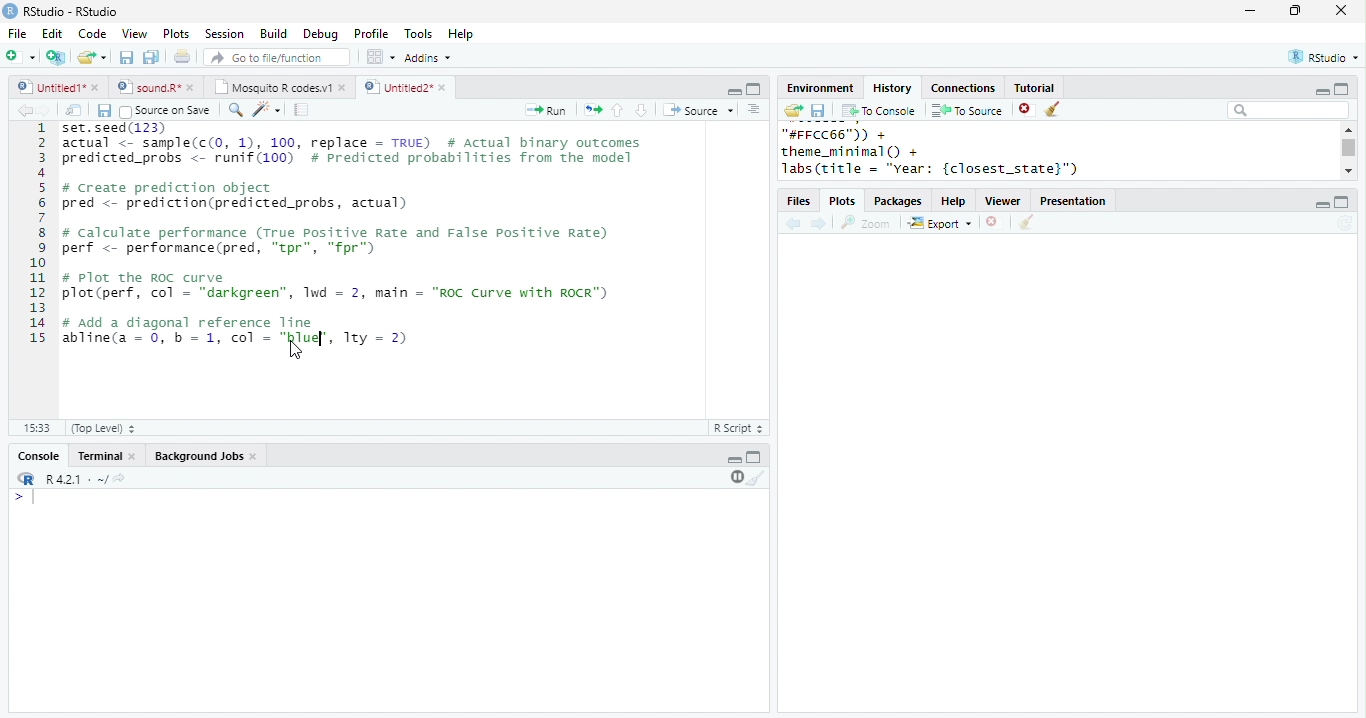  Describe the element at coordinates (134, 34) in the screenshot. I see `View` at that location.